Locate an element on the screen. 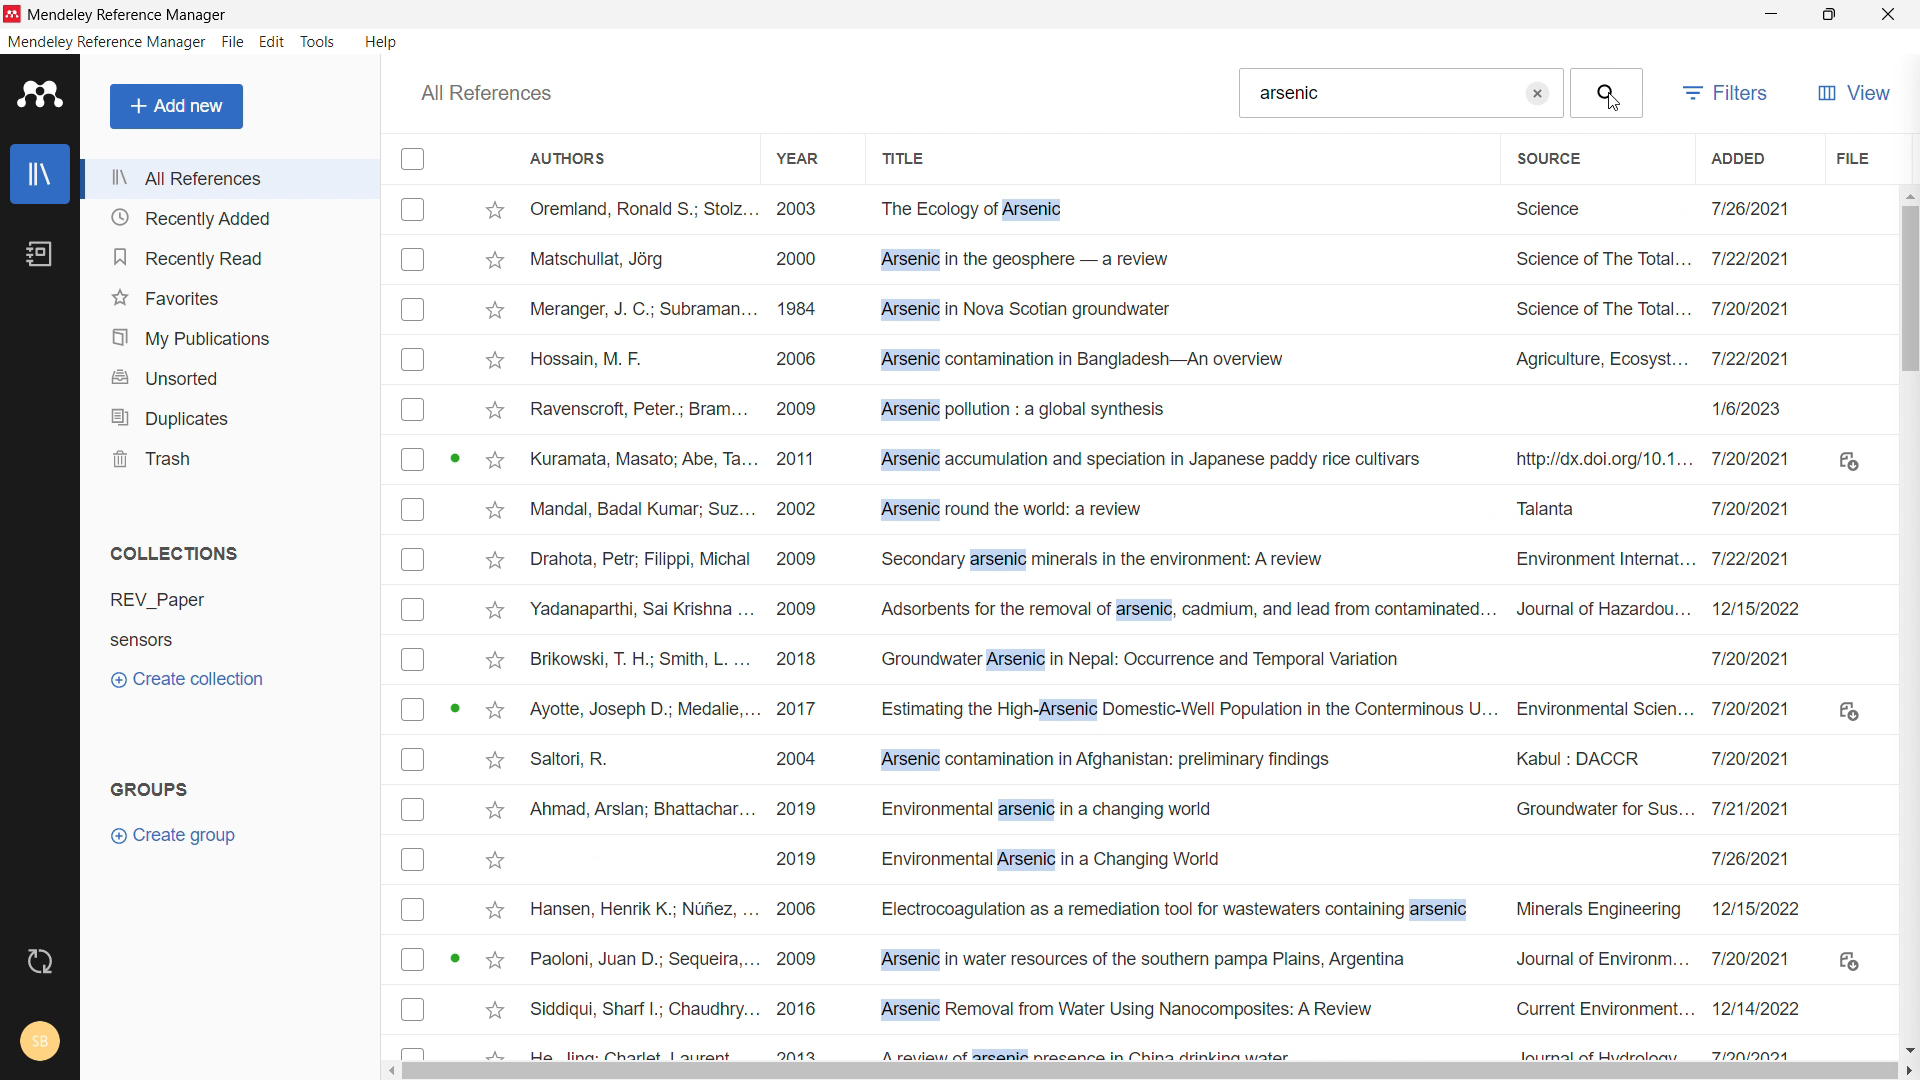  Paoloni, Juan D.; Sequeira,... 2009 Arsenic in water resources of the southern pampa Plains, Argentina Journal of Environm... 7/20/2021 is located at coordinates (1159, 958).